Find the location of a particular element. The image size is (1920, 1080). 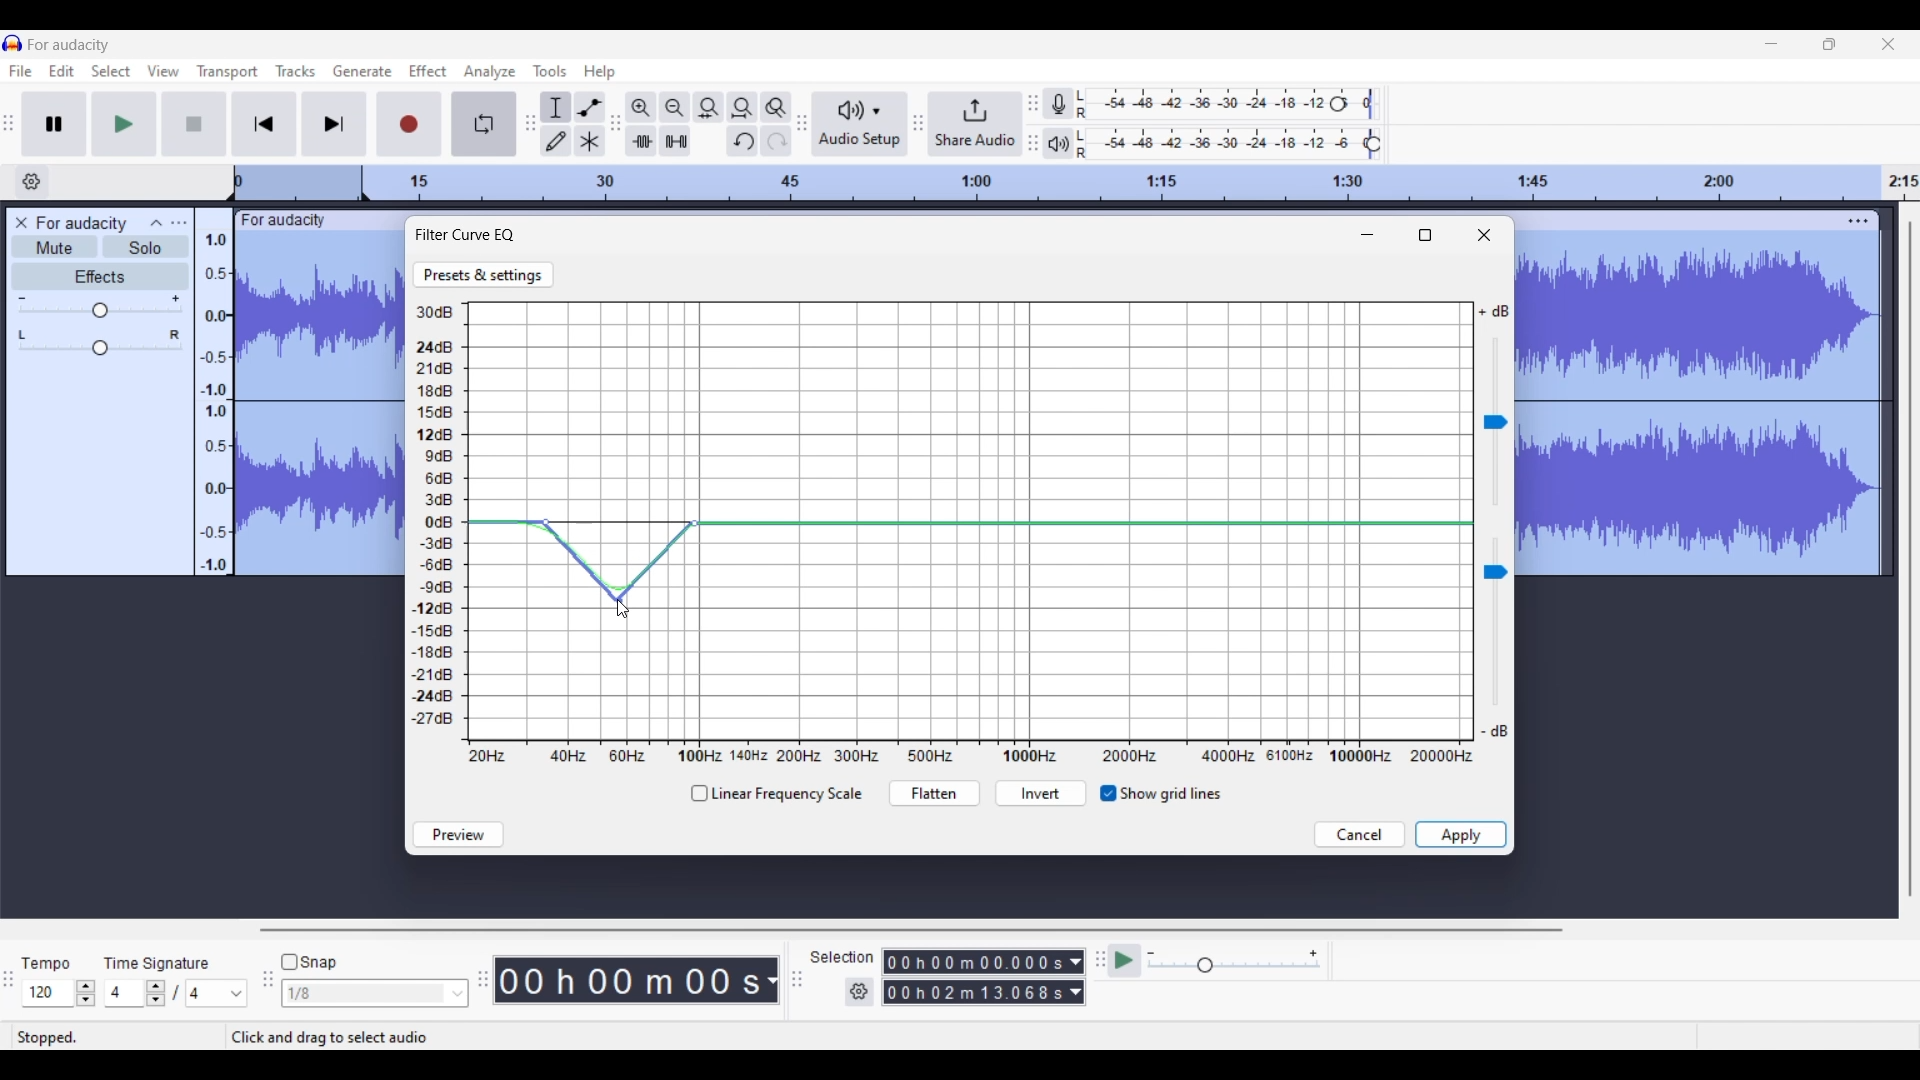

Tools menu is located at coordinates (549, 71).